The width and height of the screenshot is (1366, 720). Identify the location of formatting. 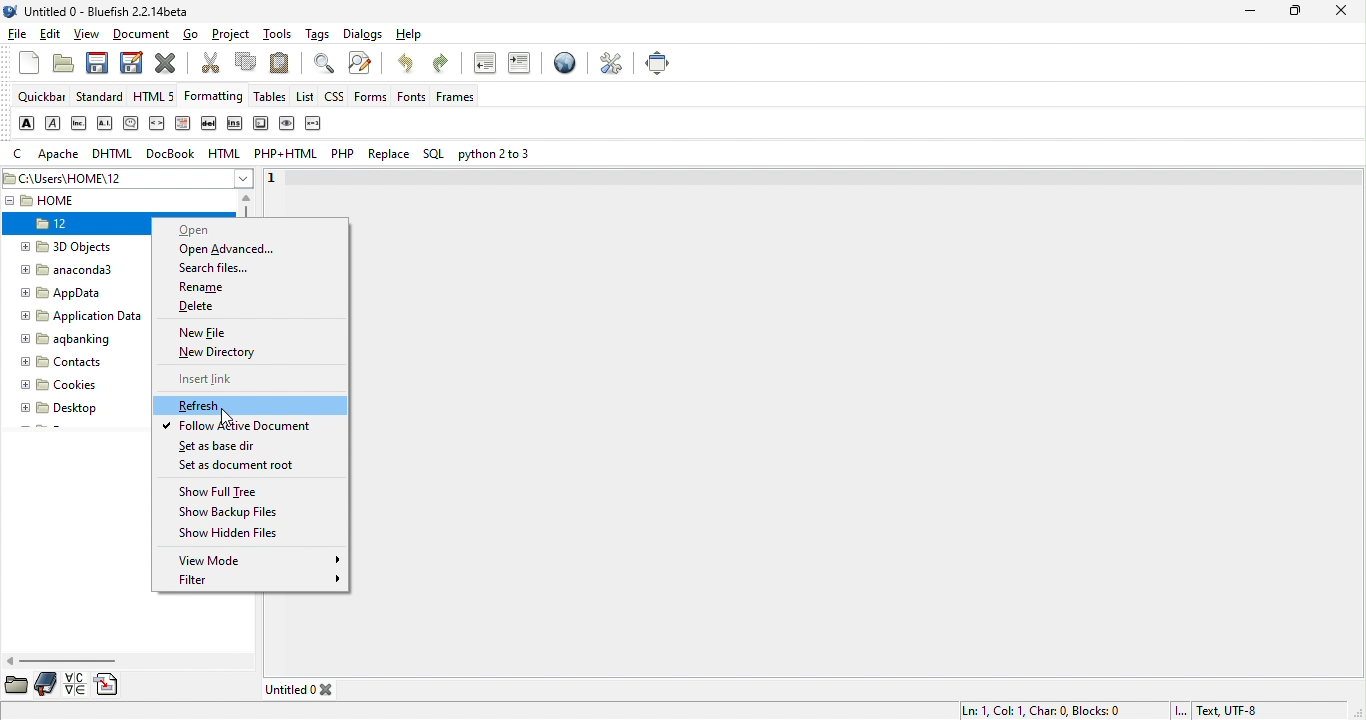
(212, 96).